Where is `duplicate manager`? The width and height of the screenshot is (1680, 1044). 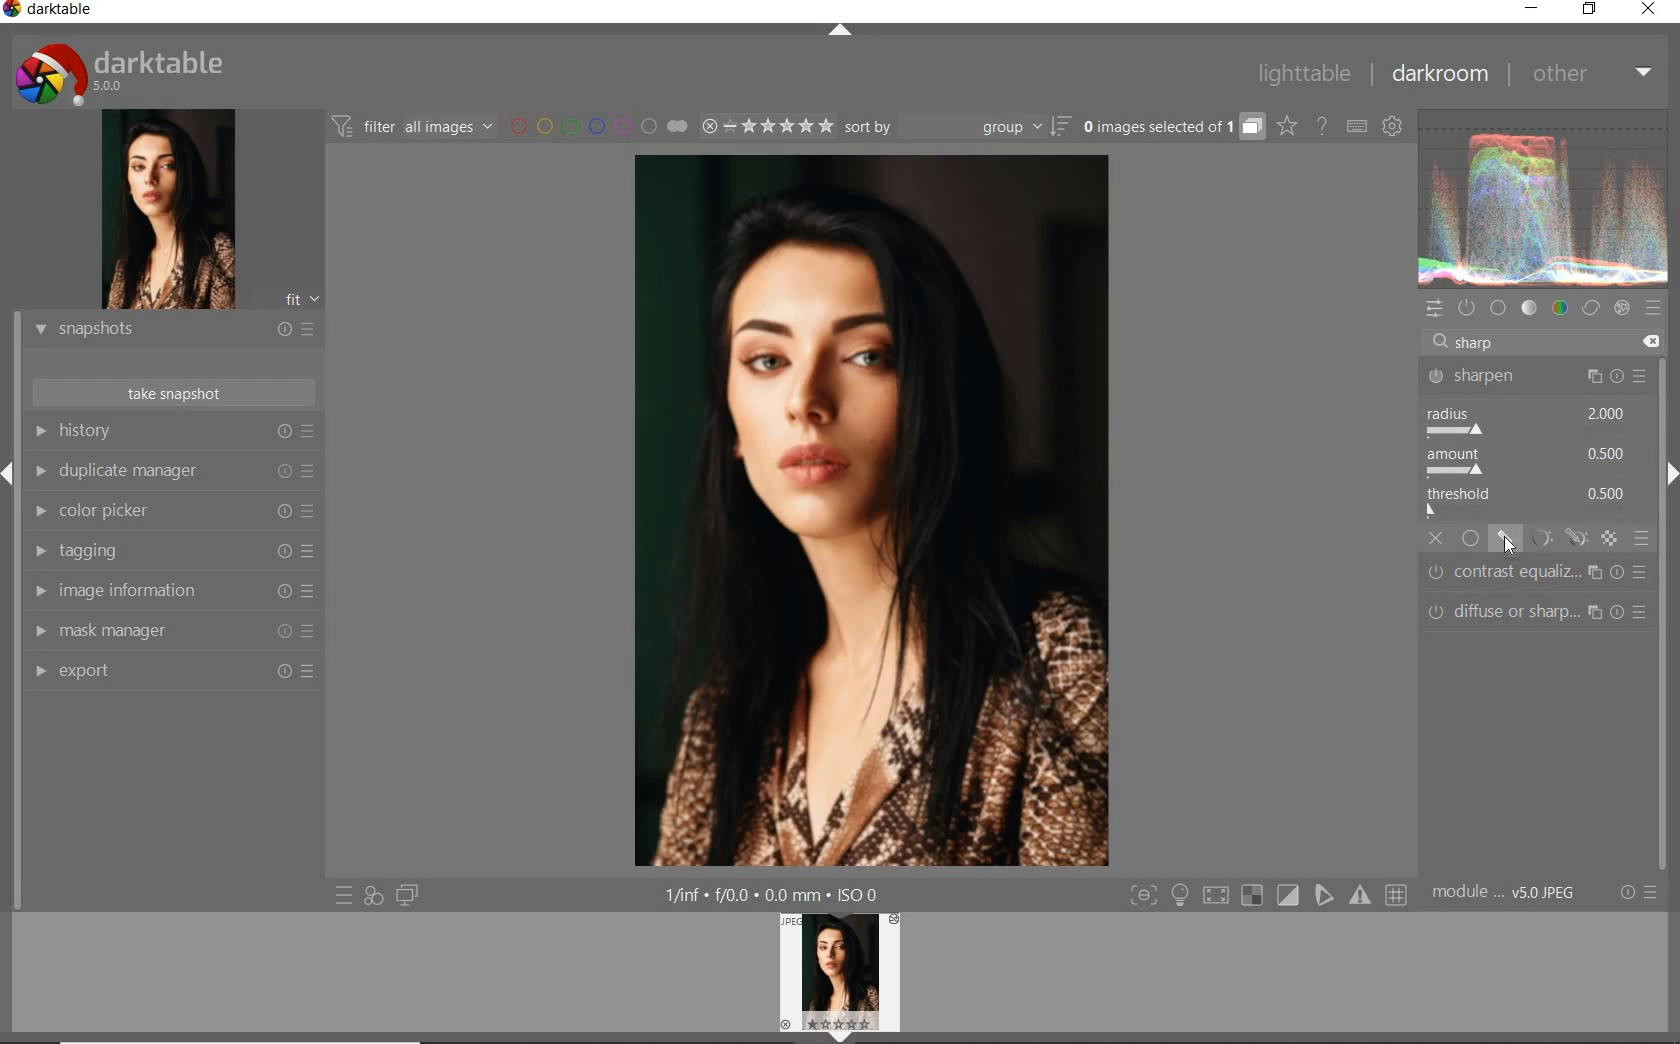
duplicate manager is located at coordinates (173, 469).